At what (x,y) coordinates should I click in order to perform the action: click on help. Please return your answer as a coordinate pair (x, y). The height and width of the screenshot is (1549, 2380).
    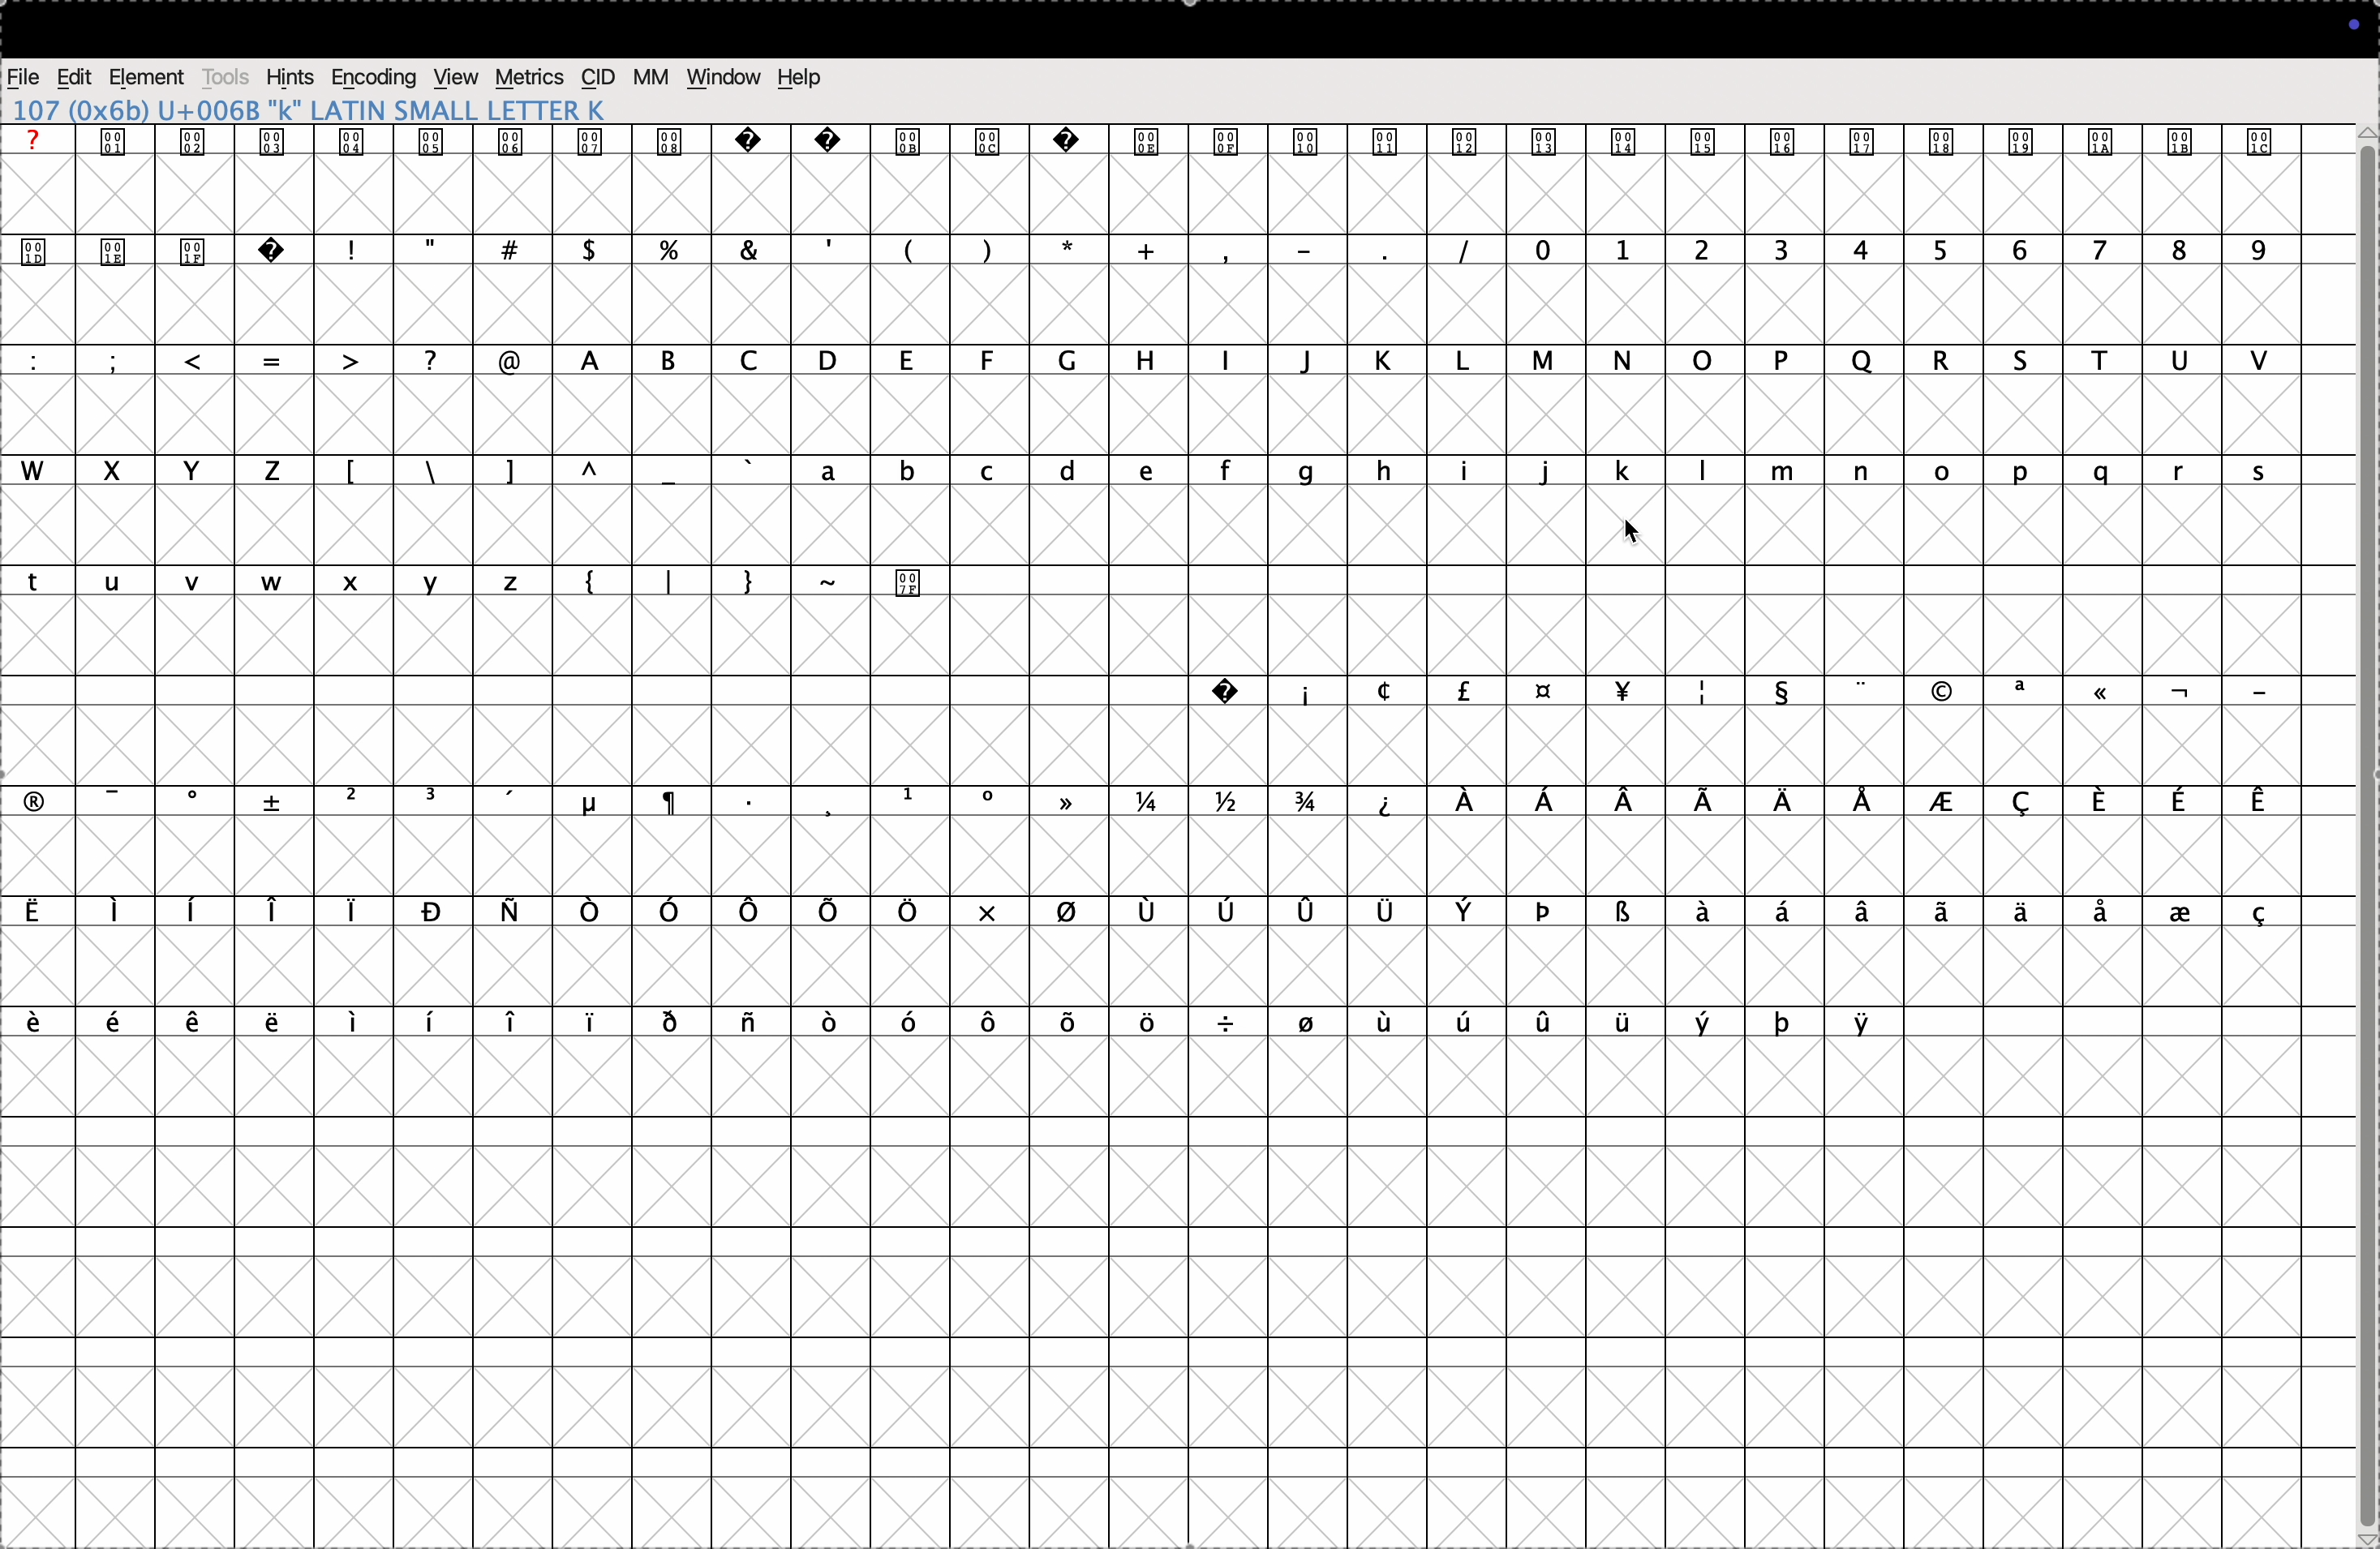
    Looking at the image, I should click on (799, 80).